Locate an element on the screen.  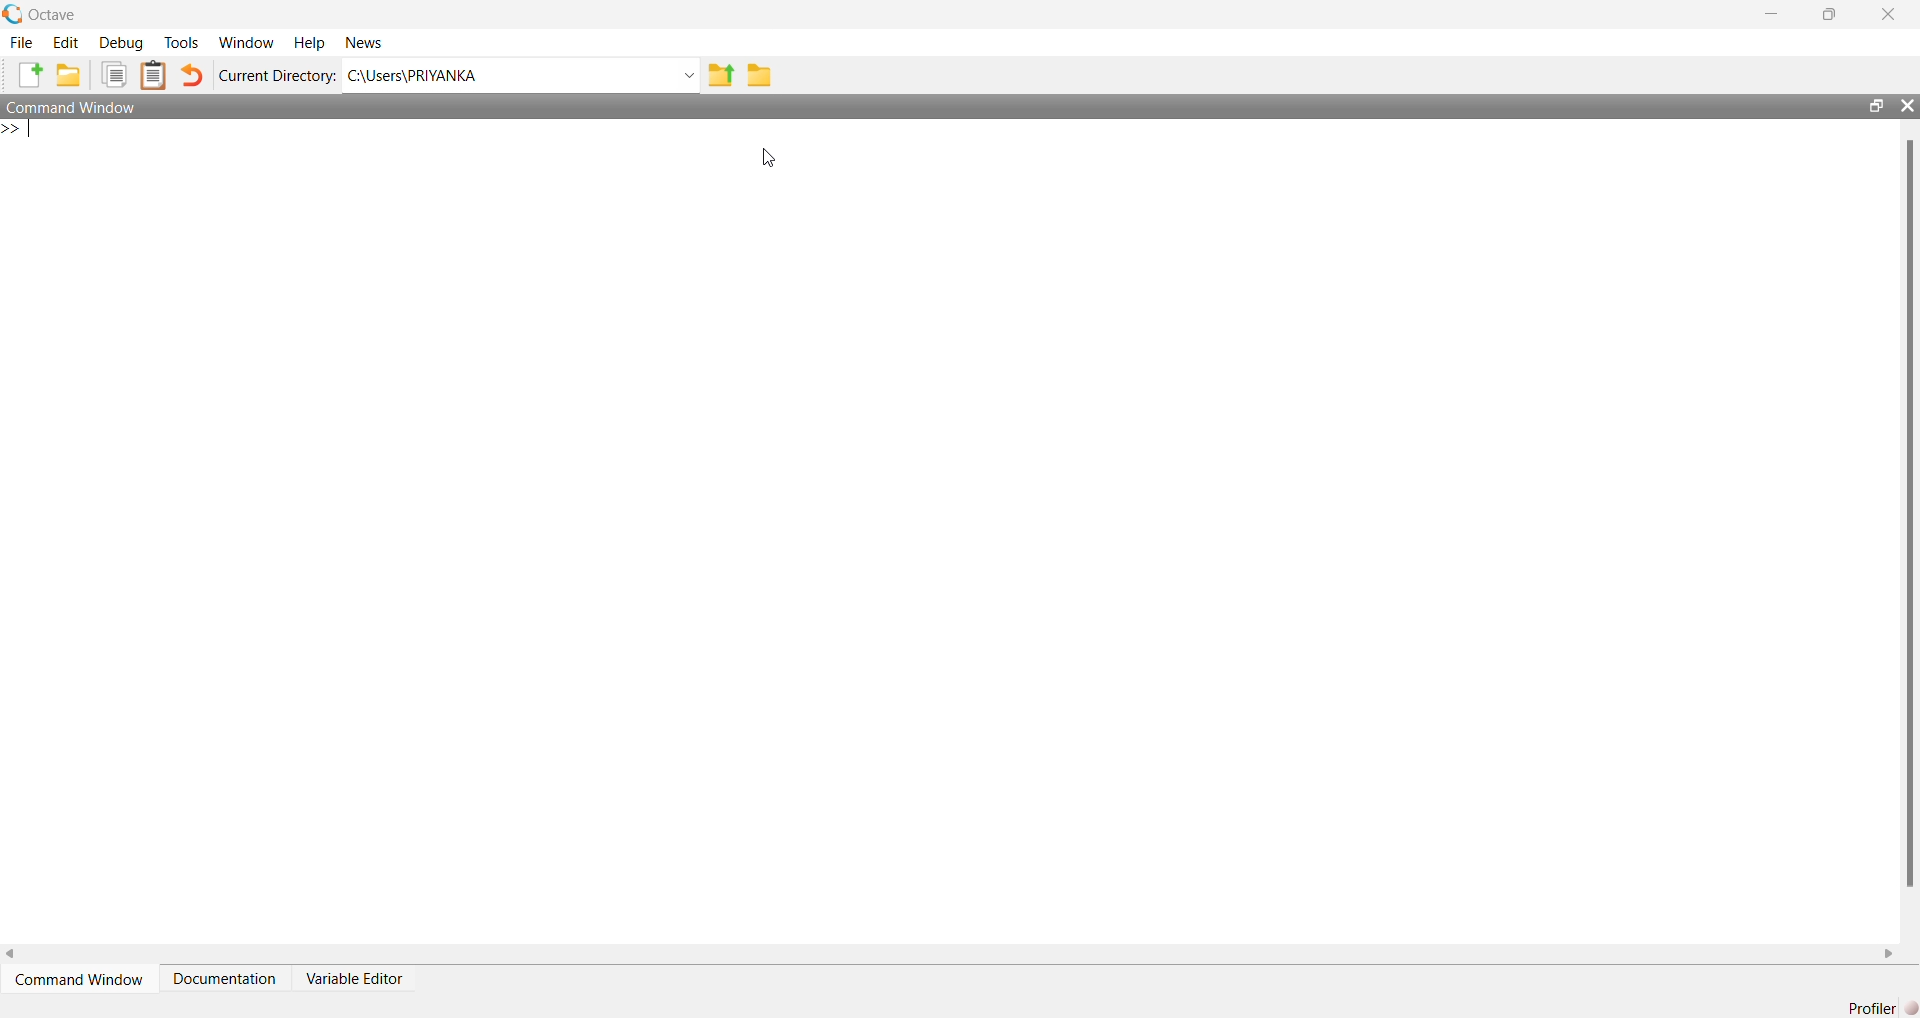
parent directory is located at coordinates (722, 76).